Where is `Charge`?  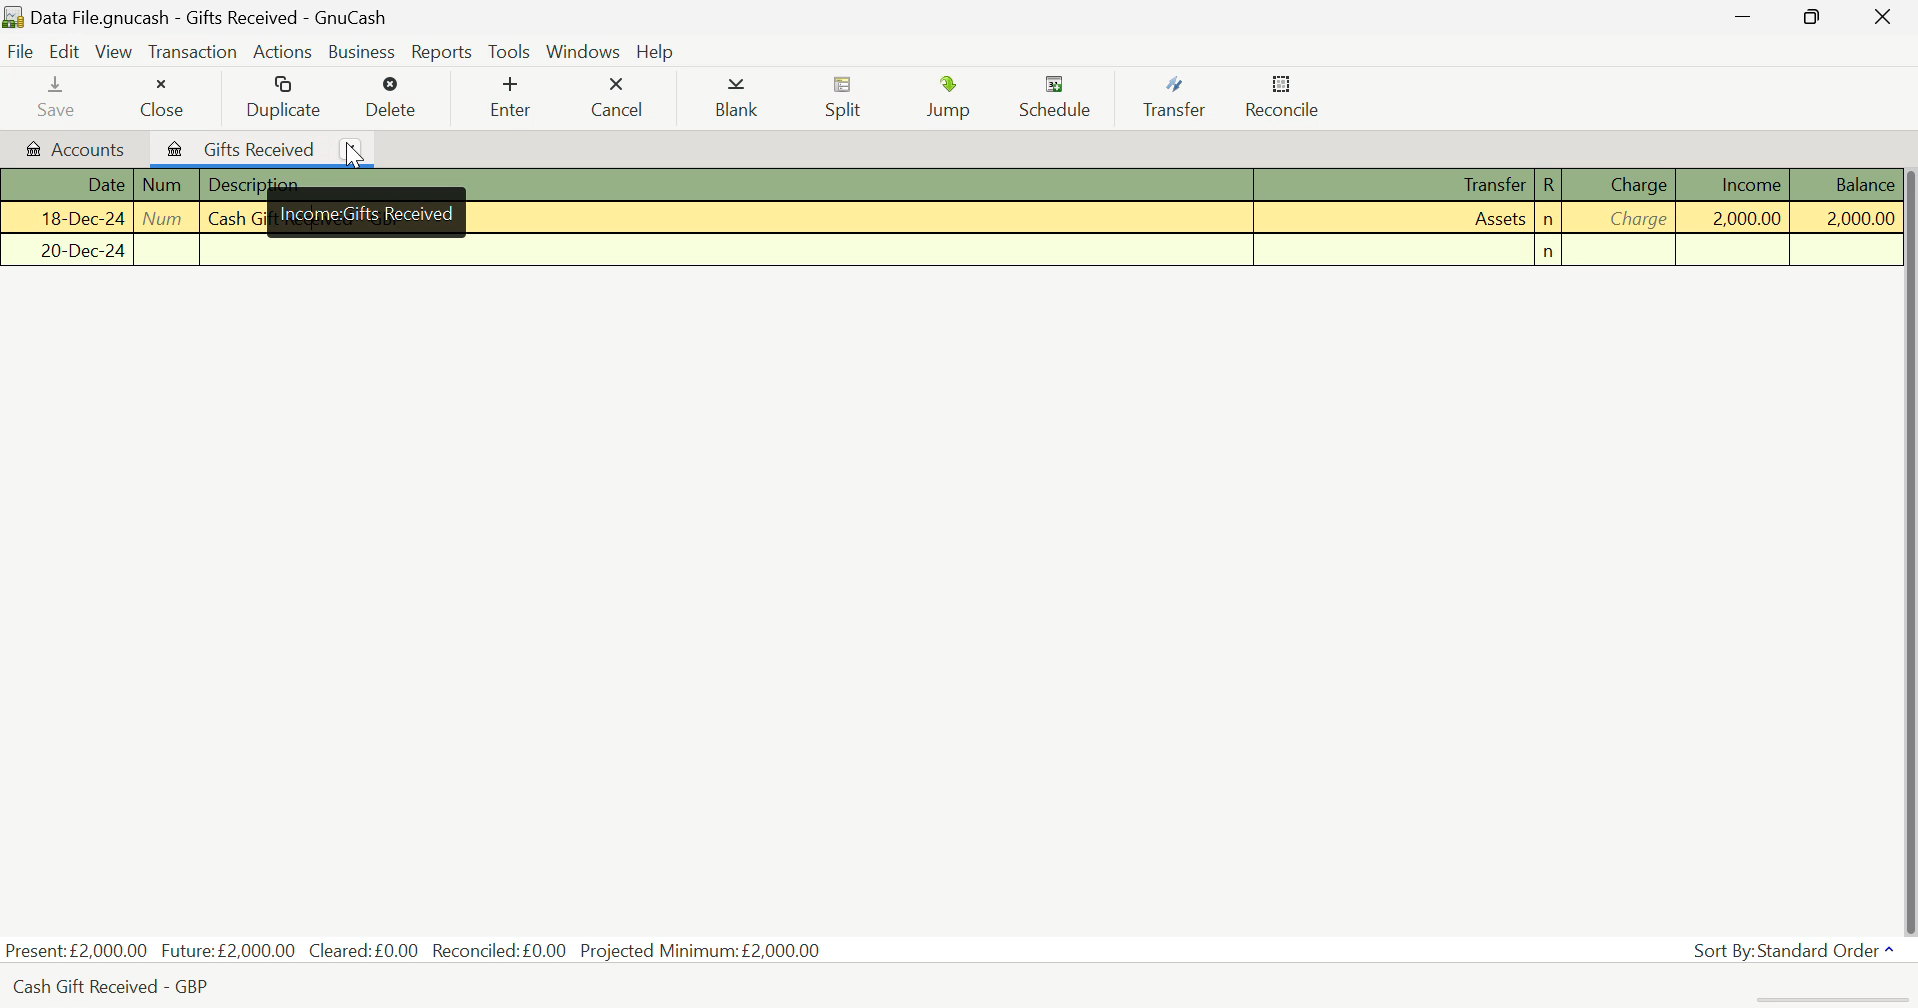
Charge is located at coordinates (1621, 184).